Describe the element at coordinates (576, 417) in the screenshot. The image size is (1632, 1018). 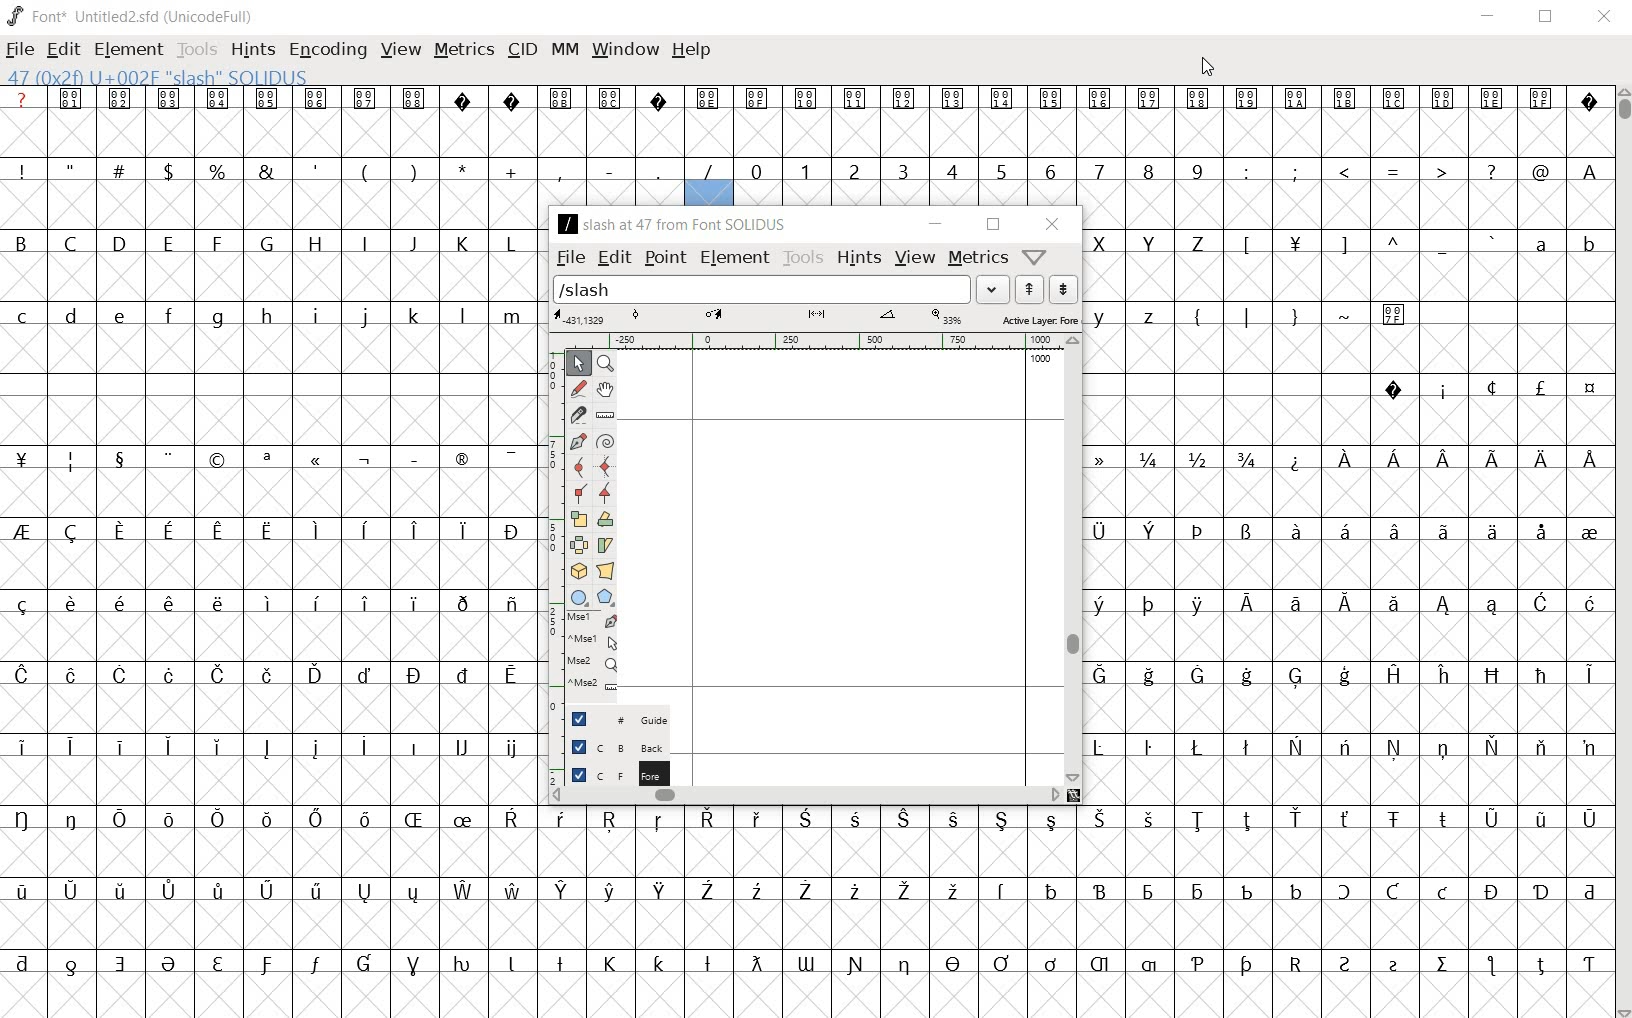
I see `cut splines in two` at that location.